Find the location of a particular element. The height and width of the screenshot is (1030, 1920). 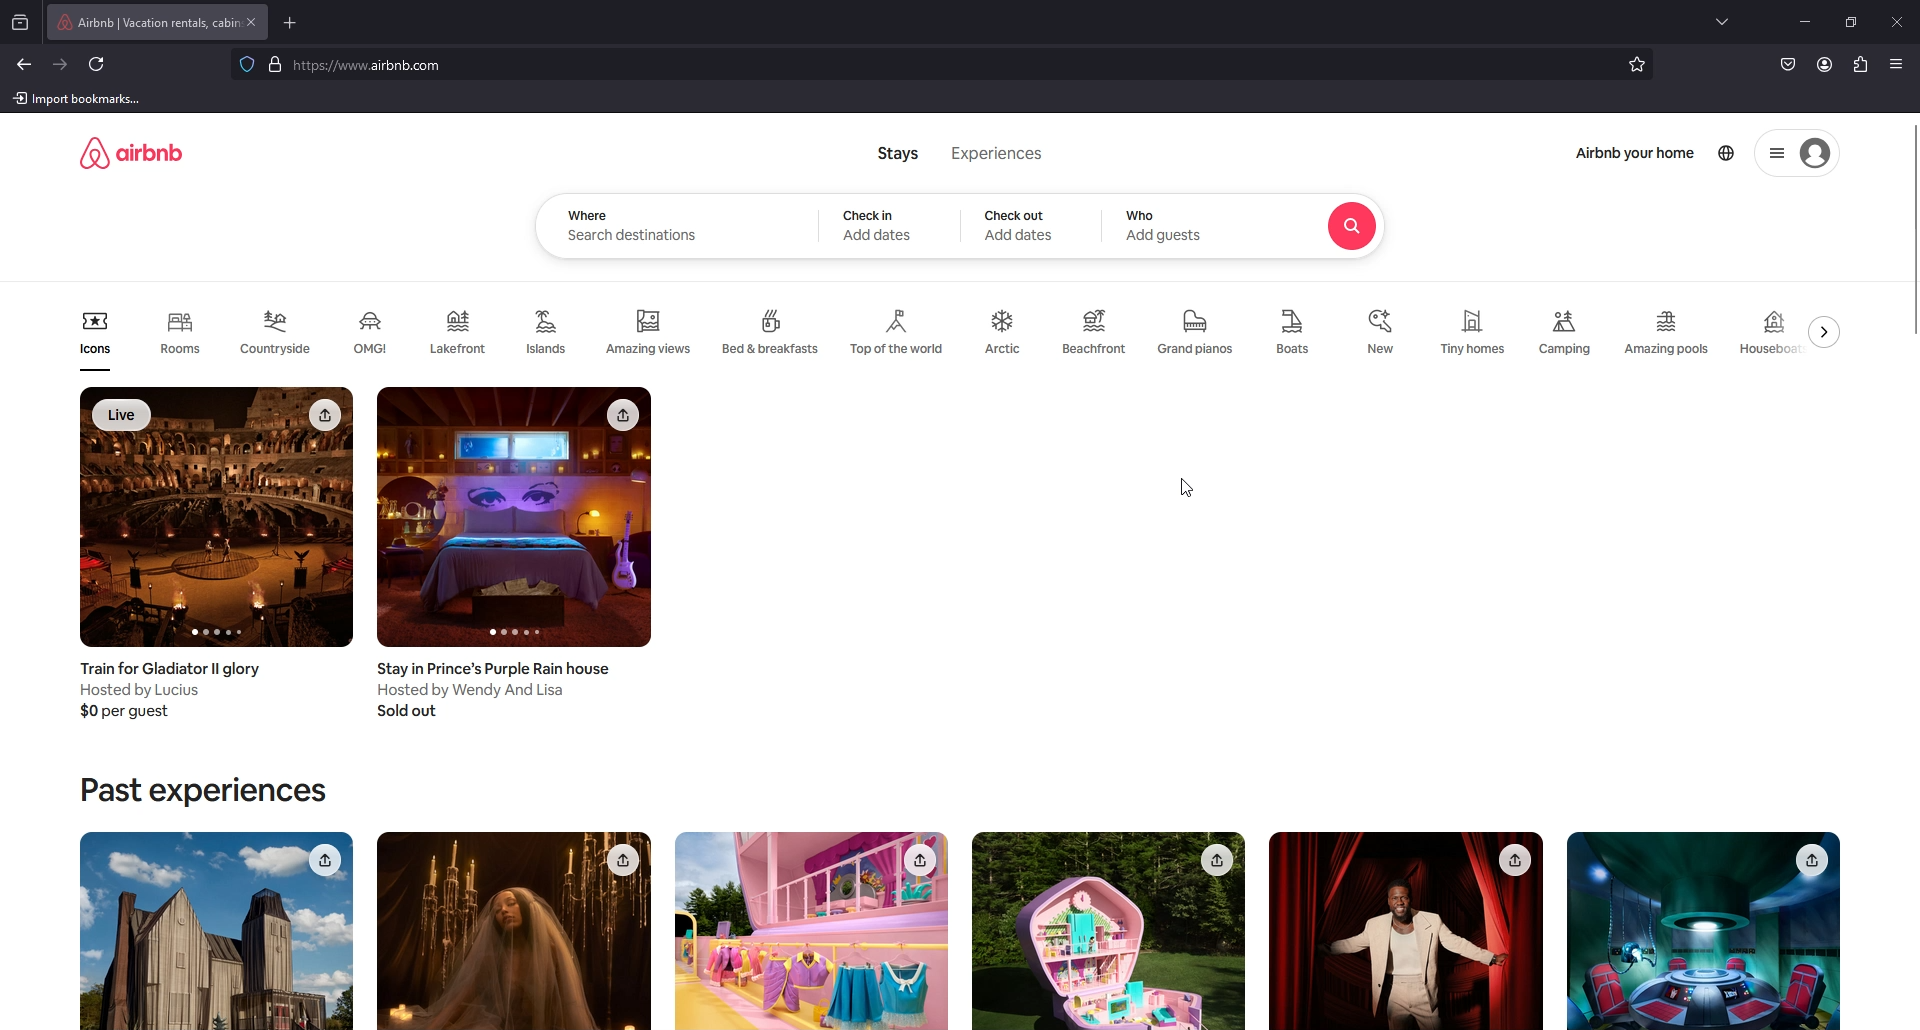

Add dates is located at coordinates (1020, 236).